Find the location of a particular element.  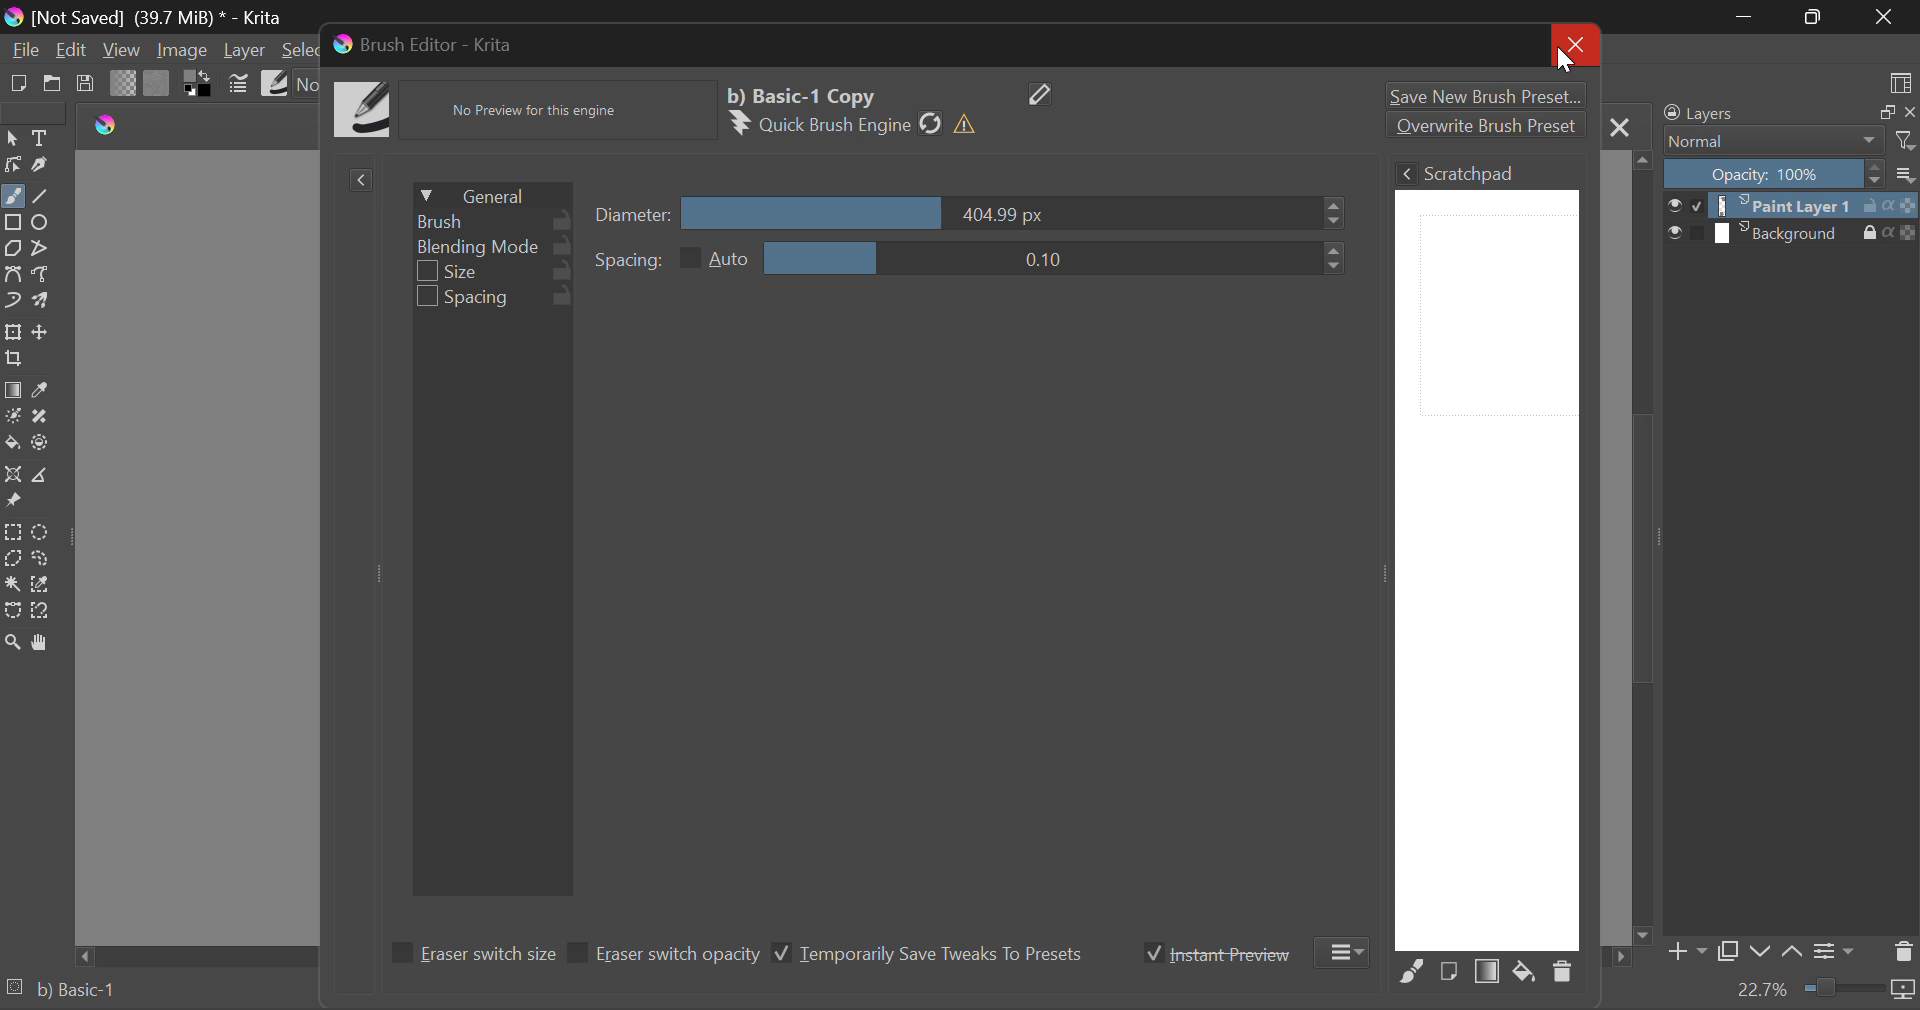

Close is located at coordinates (1573, 43).